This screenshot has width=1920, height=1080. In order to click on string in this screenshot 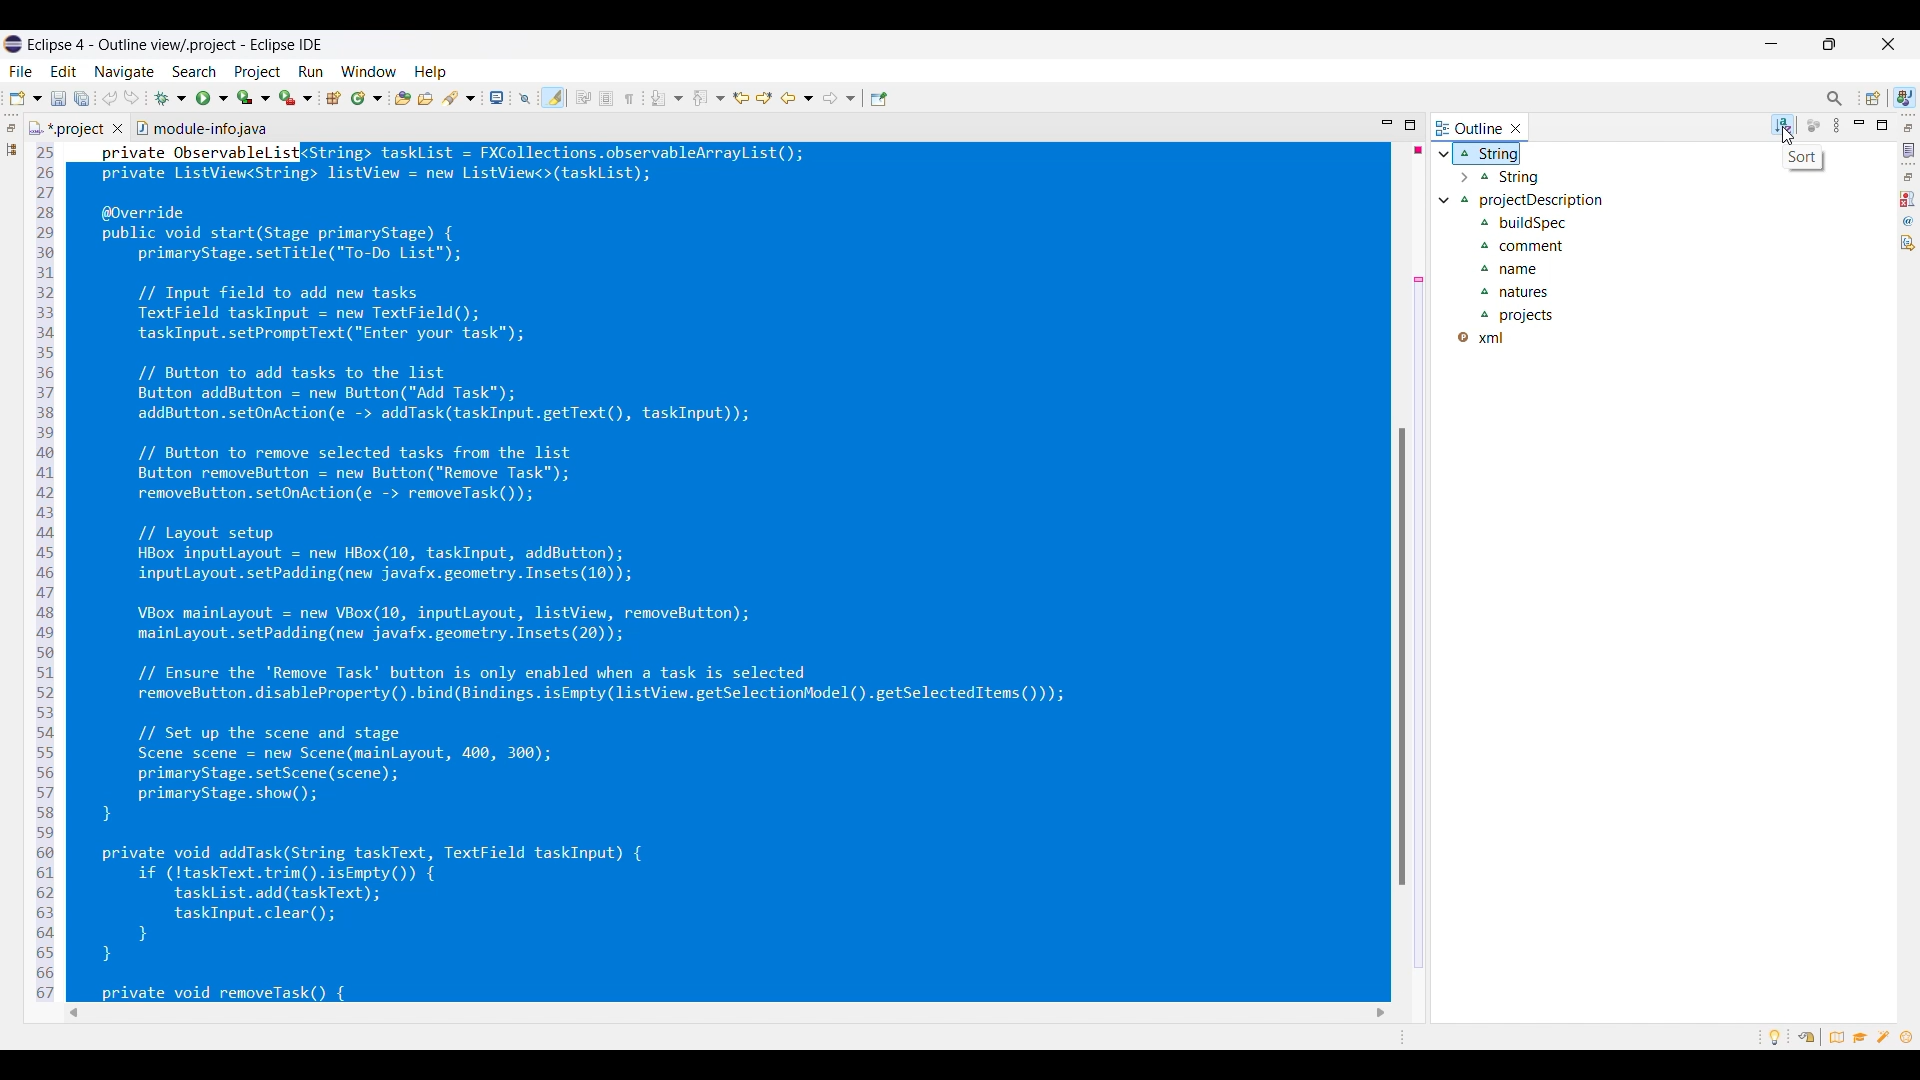, I will do `click(1510, 155)`.